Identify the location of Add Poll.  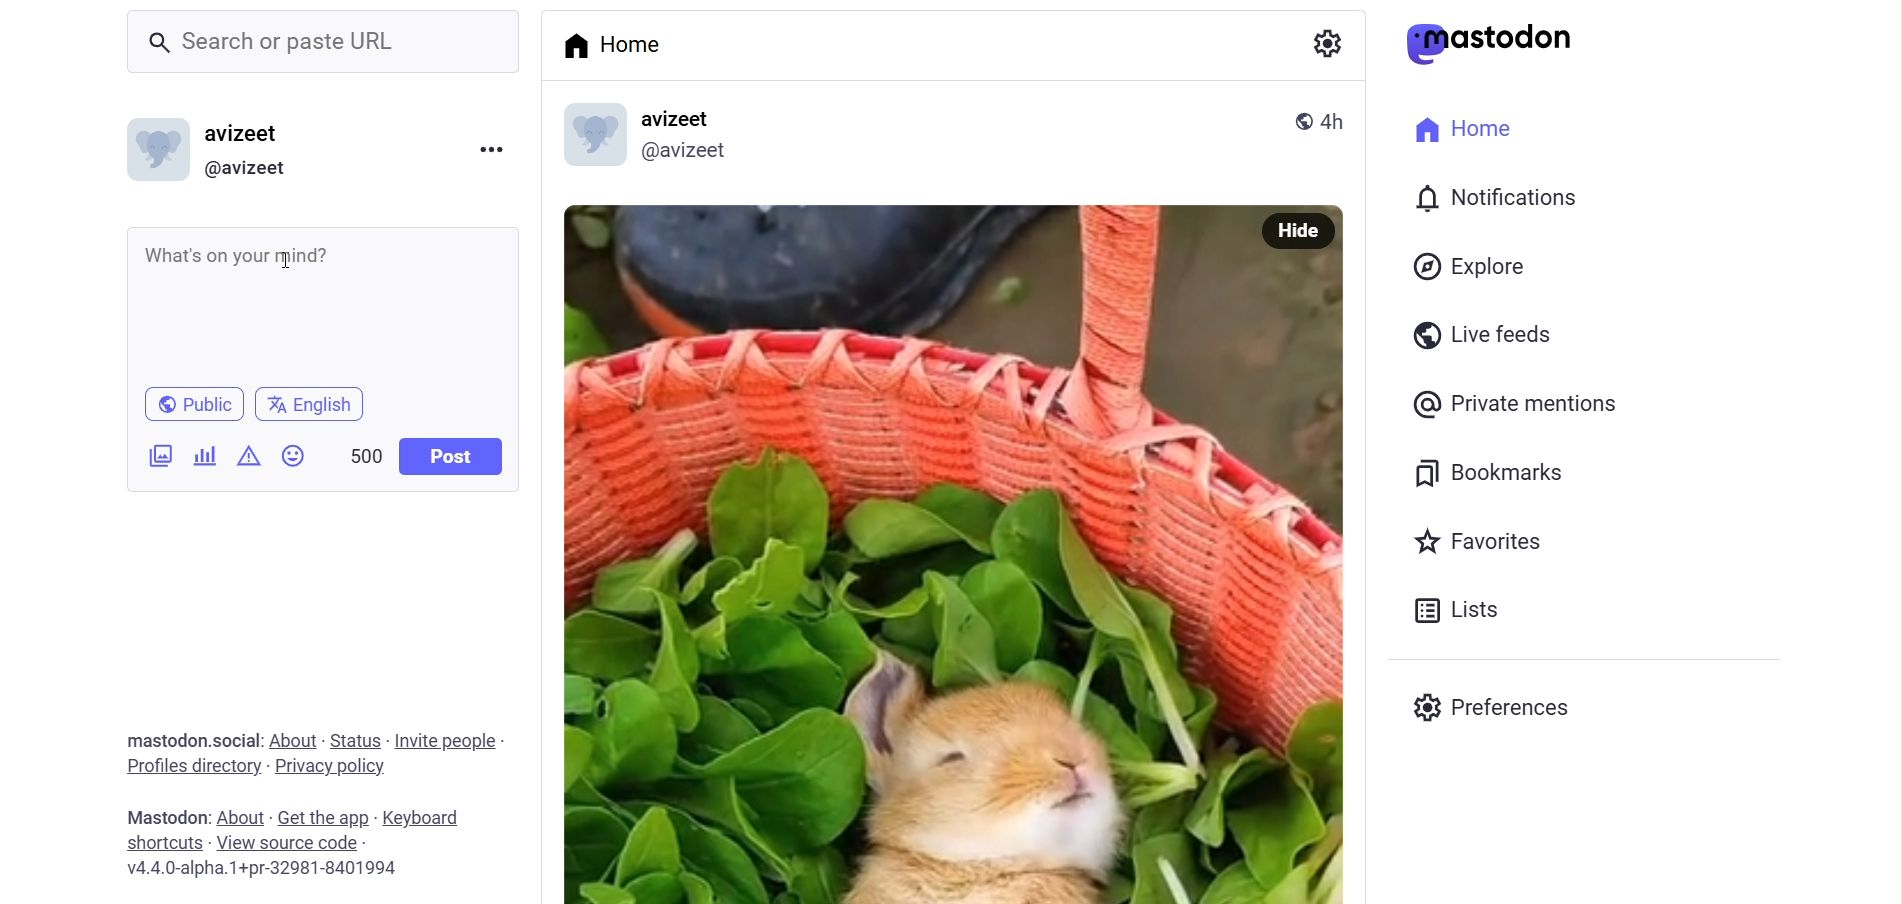
(204, 454).